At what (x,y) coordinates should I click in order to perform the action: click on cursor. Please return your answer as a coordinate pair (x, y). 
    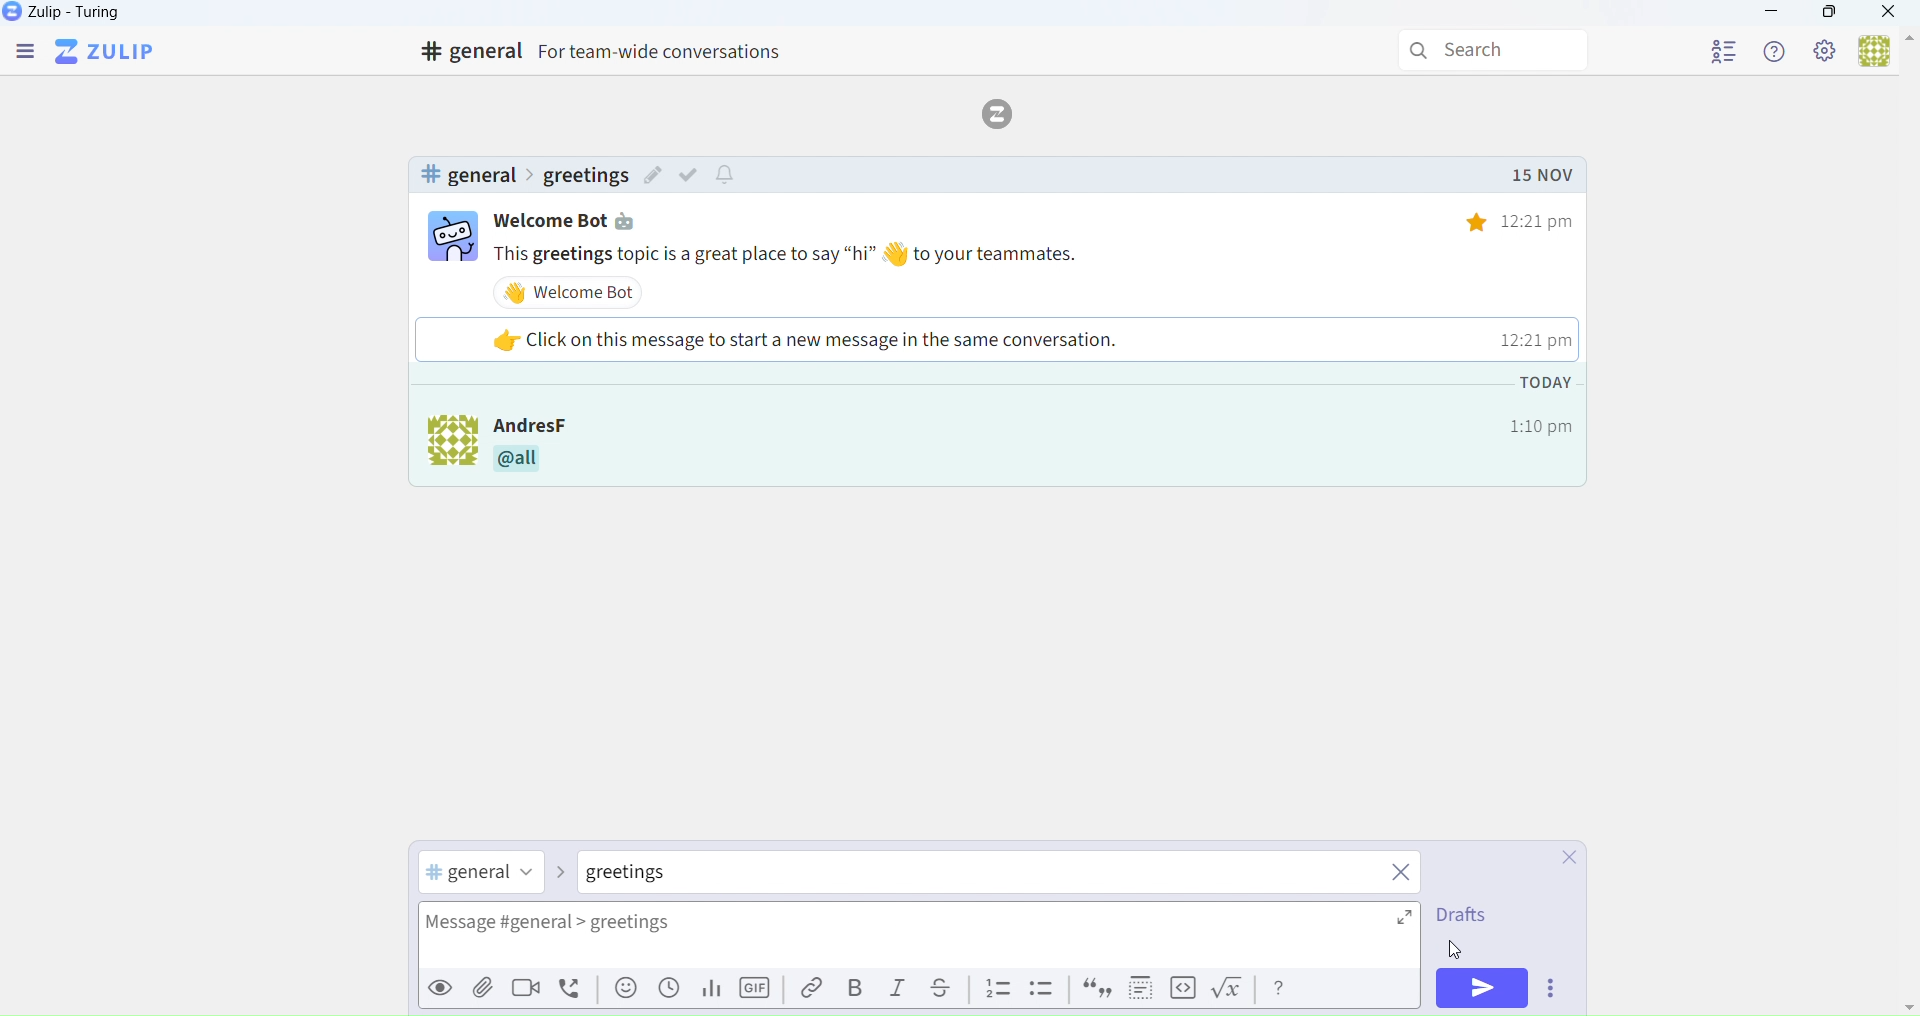
    Looking at the image, I should click on (1457, 950).